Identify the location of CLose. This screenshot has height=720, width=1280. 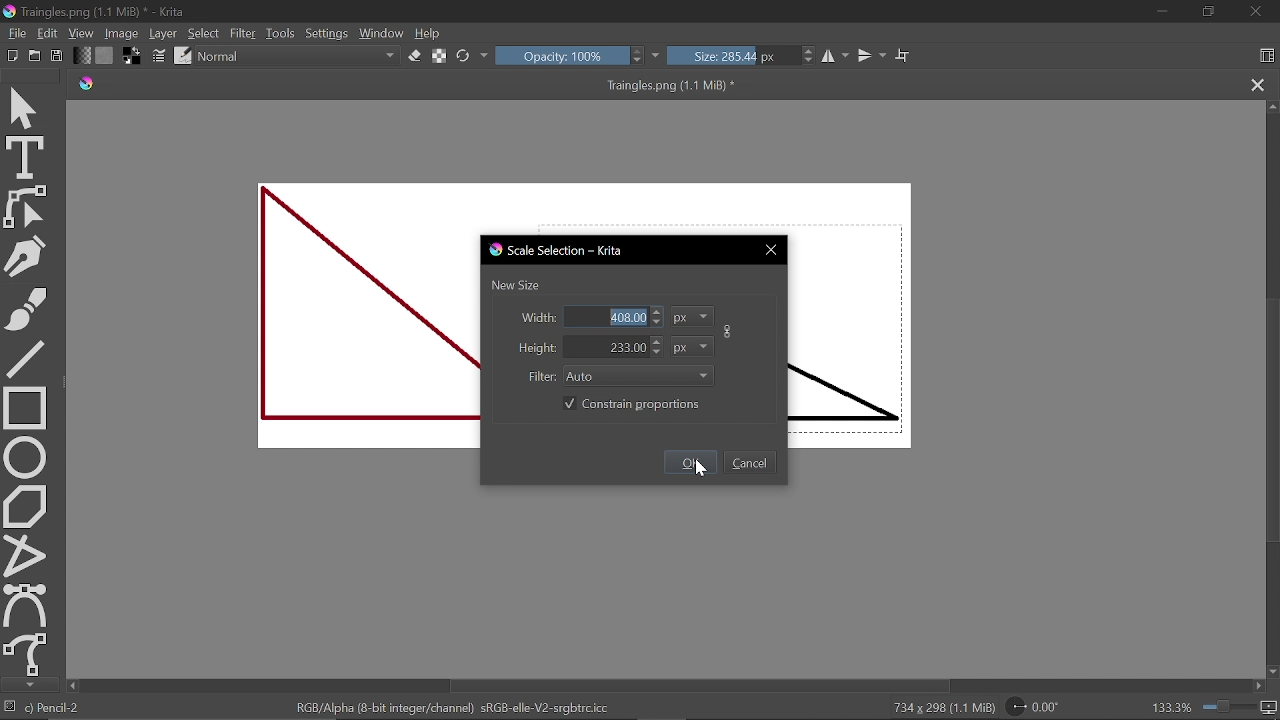
(1256, 12).